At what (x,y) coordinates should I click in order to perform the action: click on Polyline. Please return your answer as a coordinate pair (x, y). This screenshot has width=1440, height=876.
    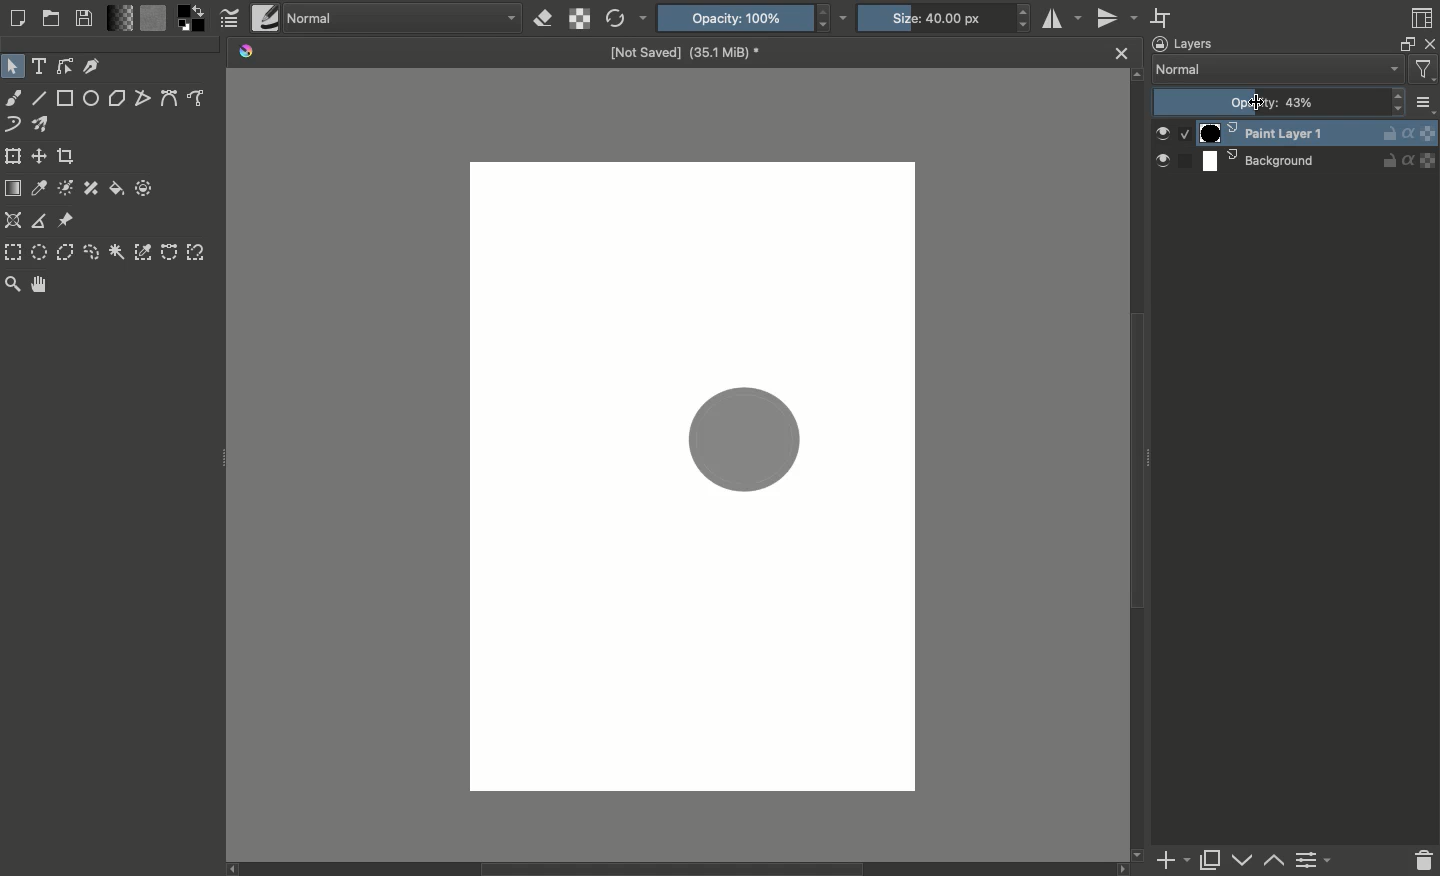
    Looking at the image, I should click on (145, 98).